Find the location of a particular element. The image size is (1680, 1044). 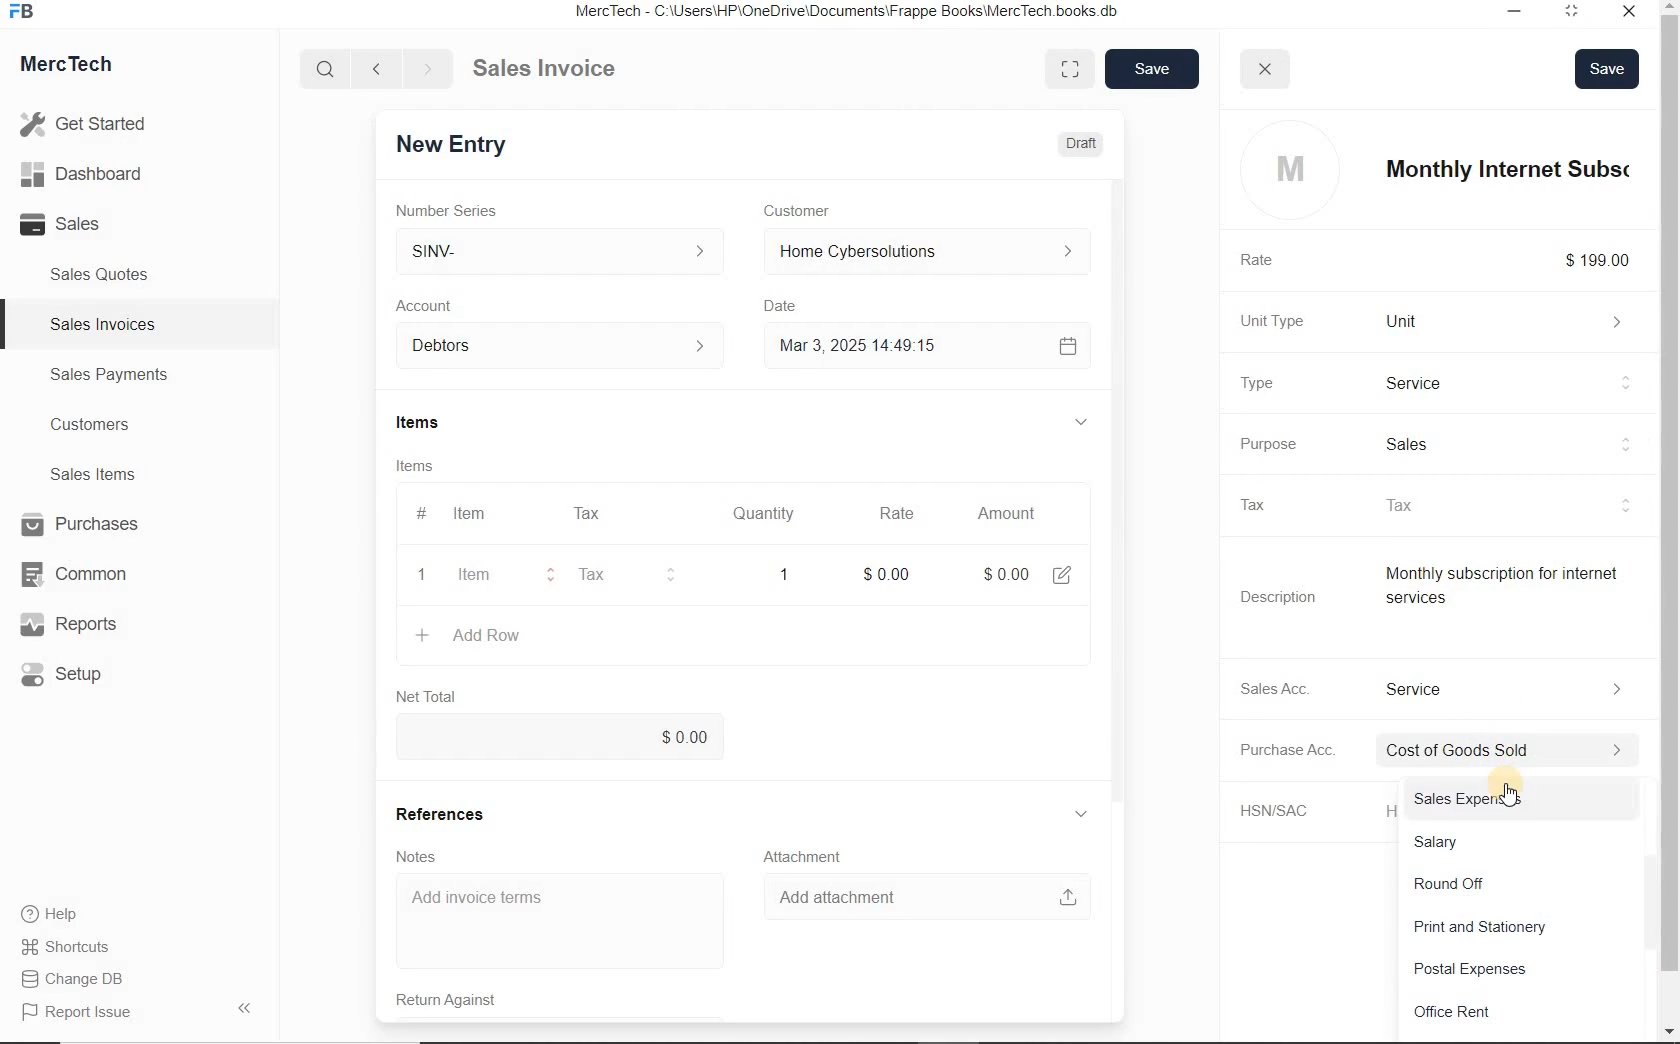

Sales Items is located at coordinates (106, 474).